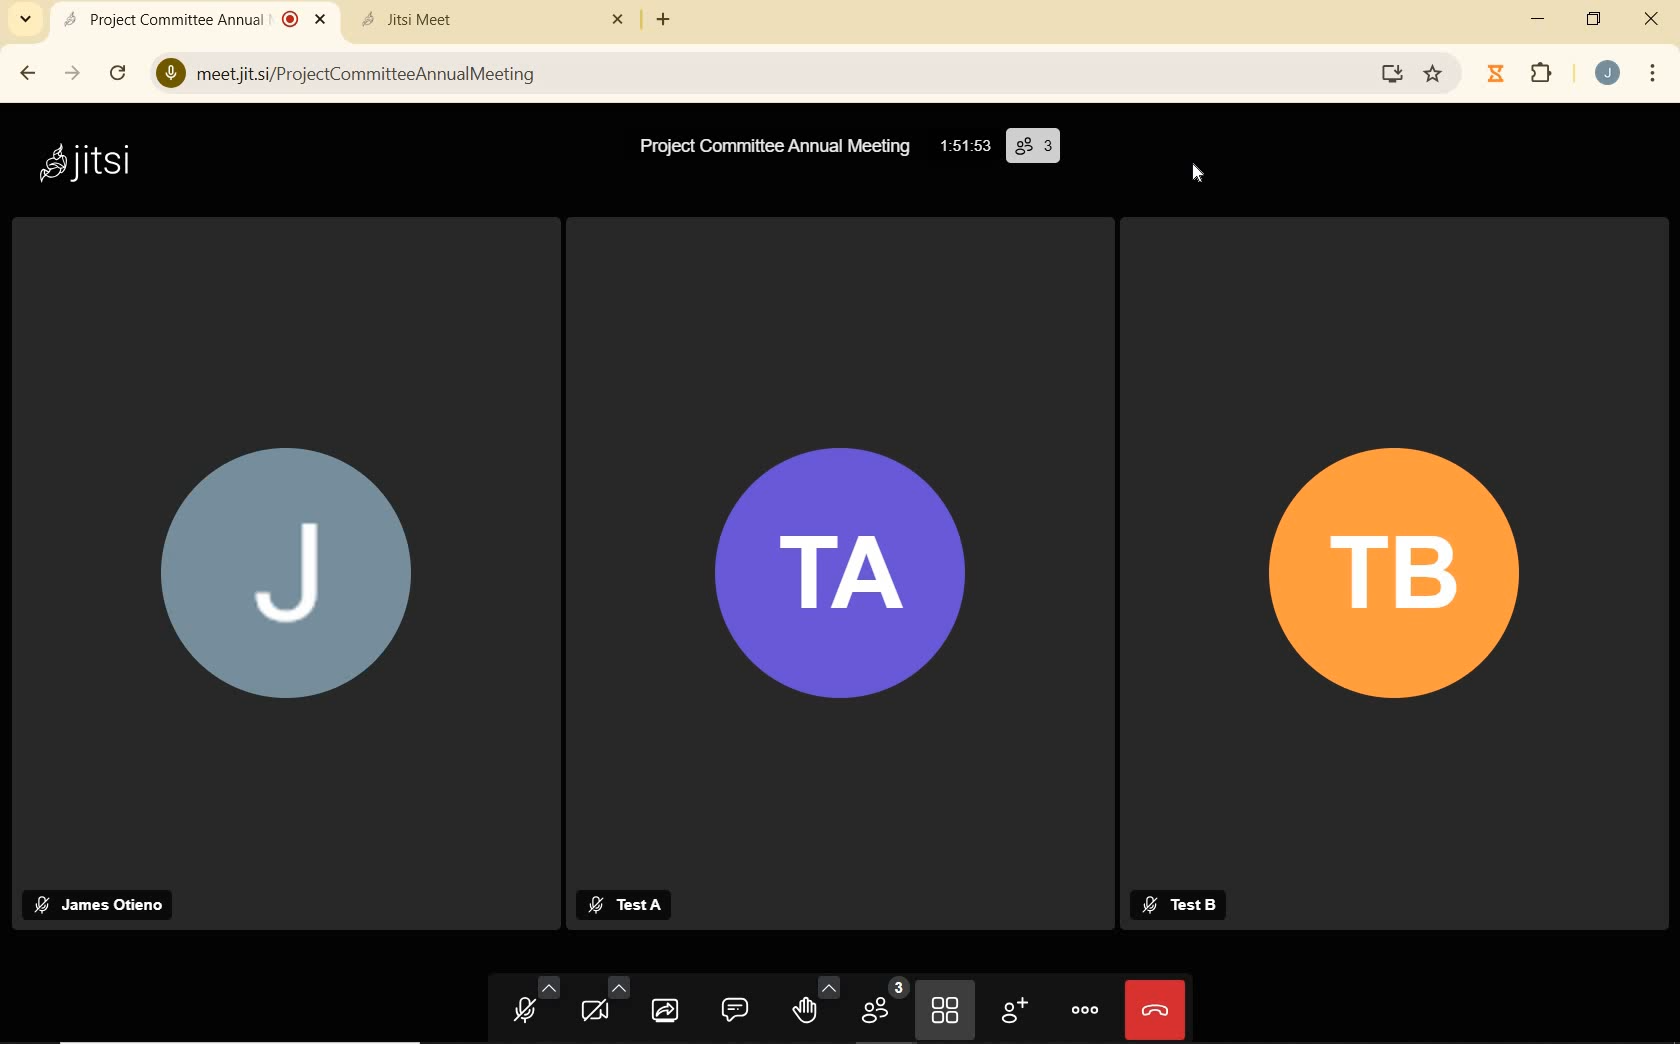 The width and height of the screenshot is (1680, 1044). What do you see at coordinates (946, 1009) in the screenshot?
I see `toggle tile view` at bounding box center [946, 1009].